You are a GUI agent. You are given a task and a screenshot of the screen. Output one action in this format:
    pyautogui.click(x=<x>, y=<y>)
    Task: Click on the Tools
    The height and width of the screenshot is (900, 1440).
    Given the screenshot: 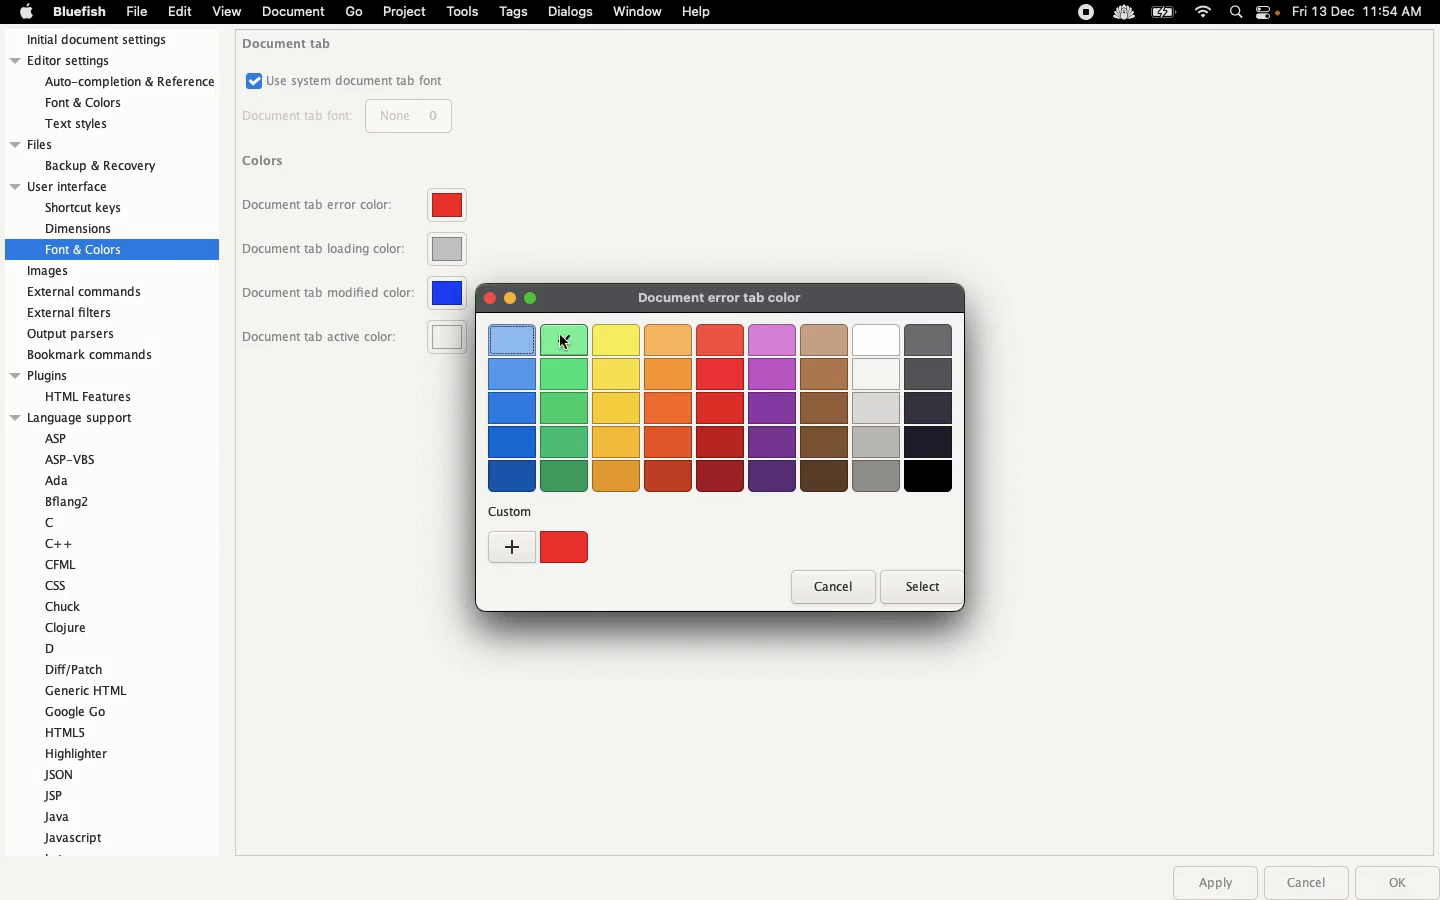 What is the action you would take?
    pyautogui.click(x=463, y=11)
    